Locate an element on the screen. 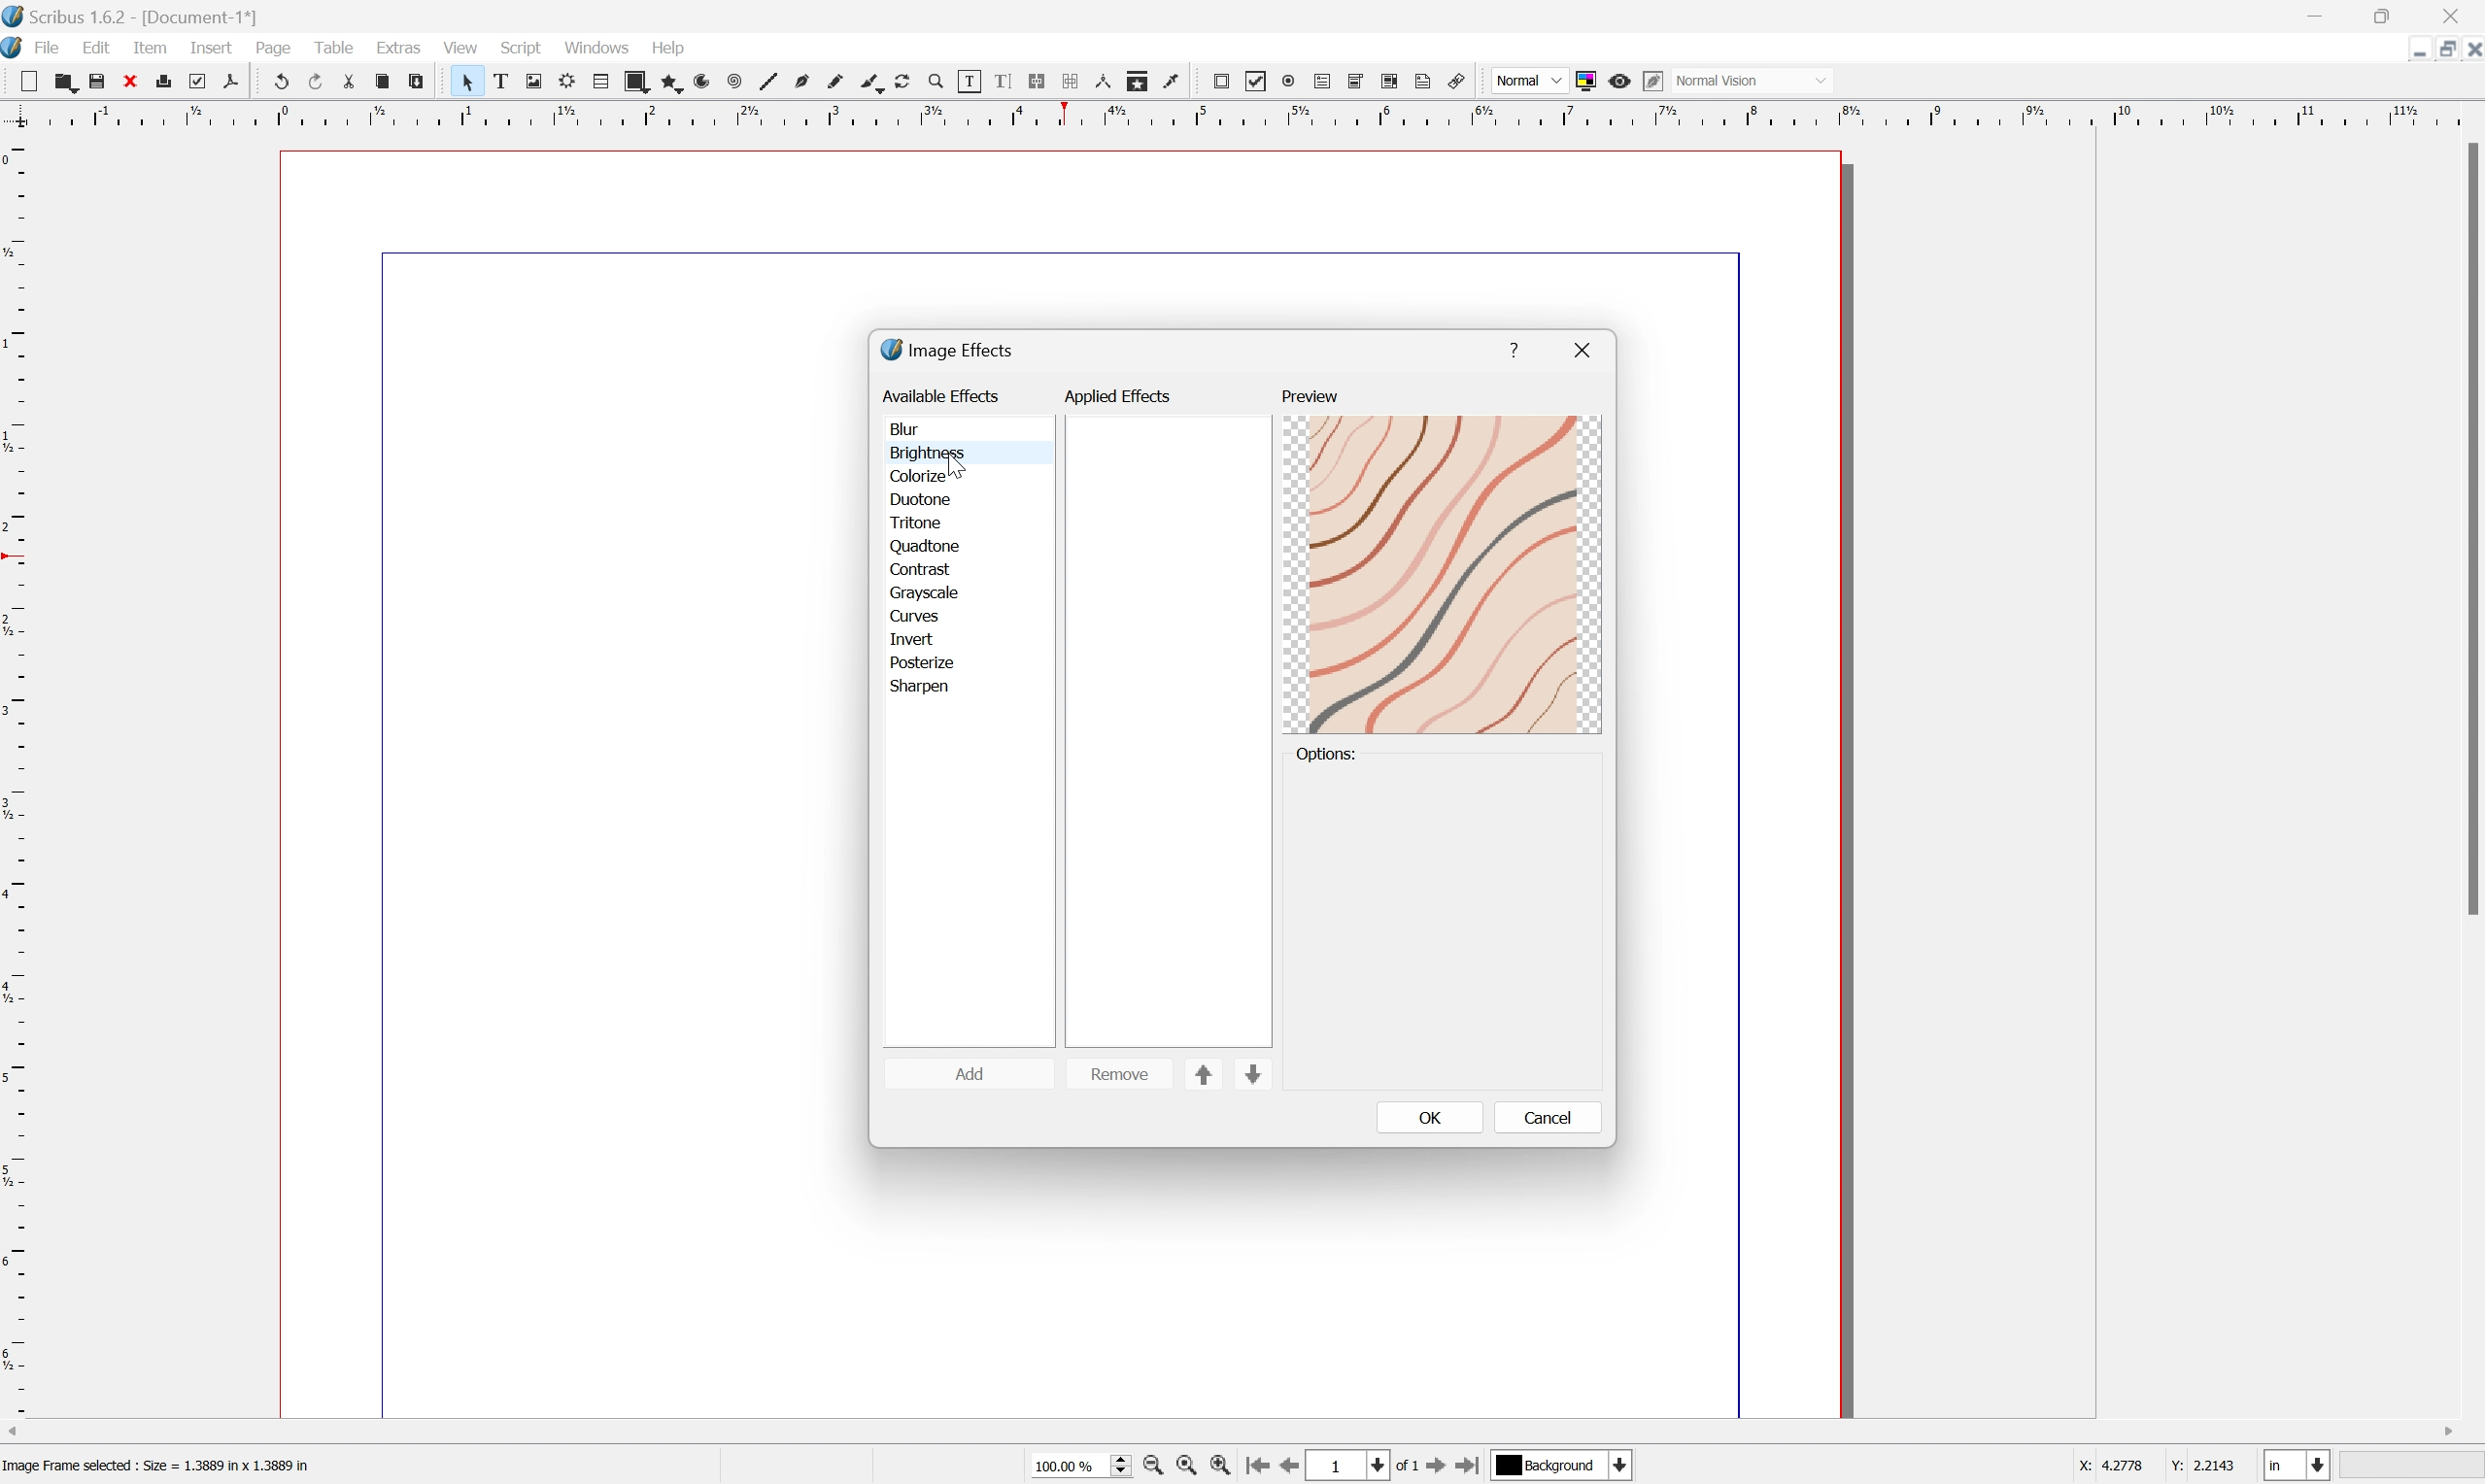 This screenshot has width=2485, height=1484. Paste is located at coordinates (418, 78).